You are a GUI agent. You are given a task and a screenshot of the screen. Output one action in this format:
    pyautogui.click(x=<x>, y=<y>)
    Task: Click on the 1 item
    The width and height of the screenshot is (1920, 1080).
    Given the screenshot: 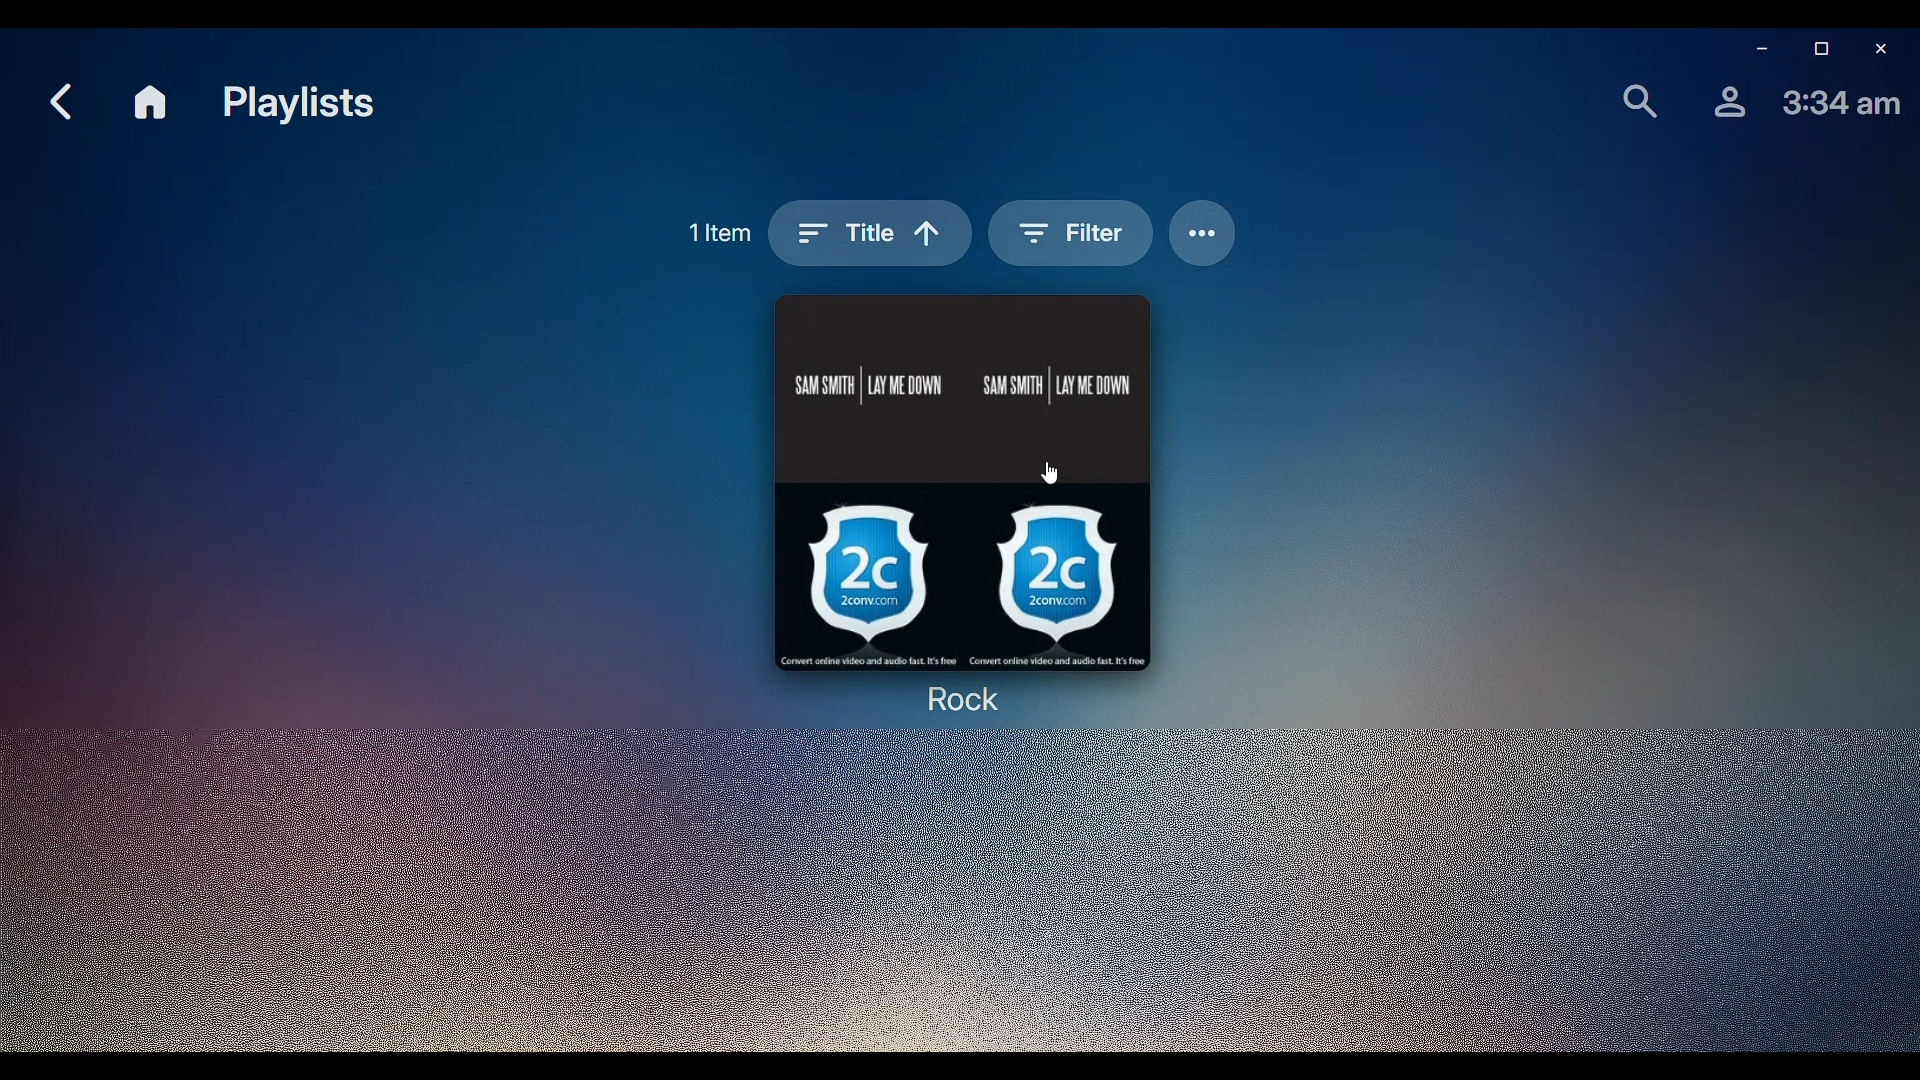 What is the action you would take?
    pyautogui.click(x=714, y=233)
    